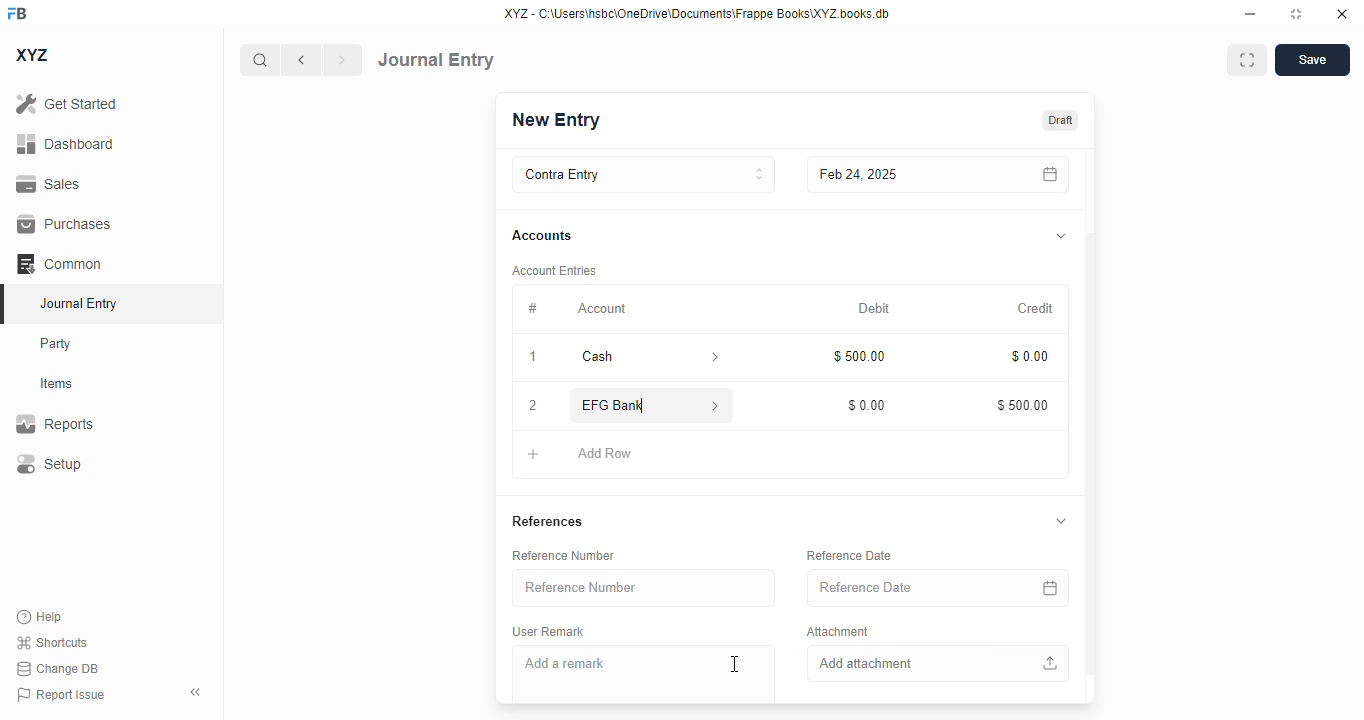 The image size is (1364, 720). I want to click on user remark, so click(550, 632).